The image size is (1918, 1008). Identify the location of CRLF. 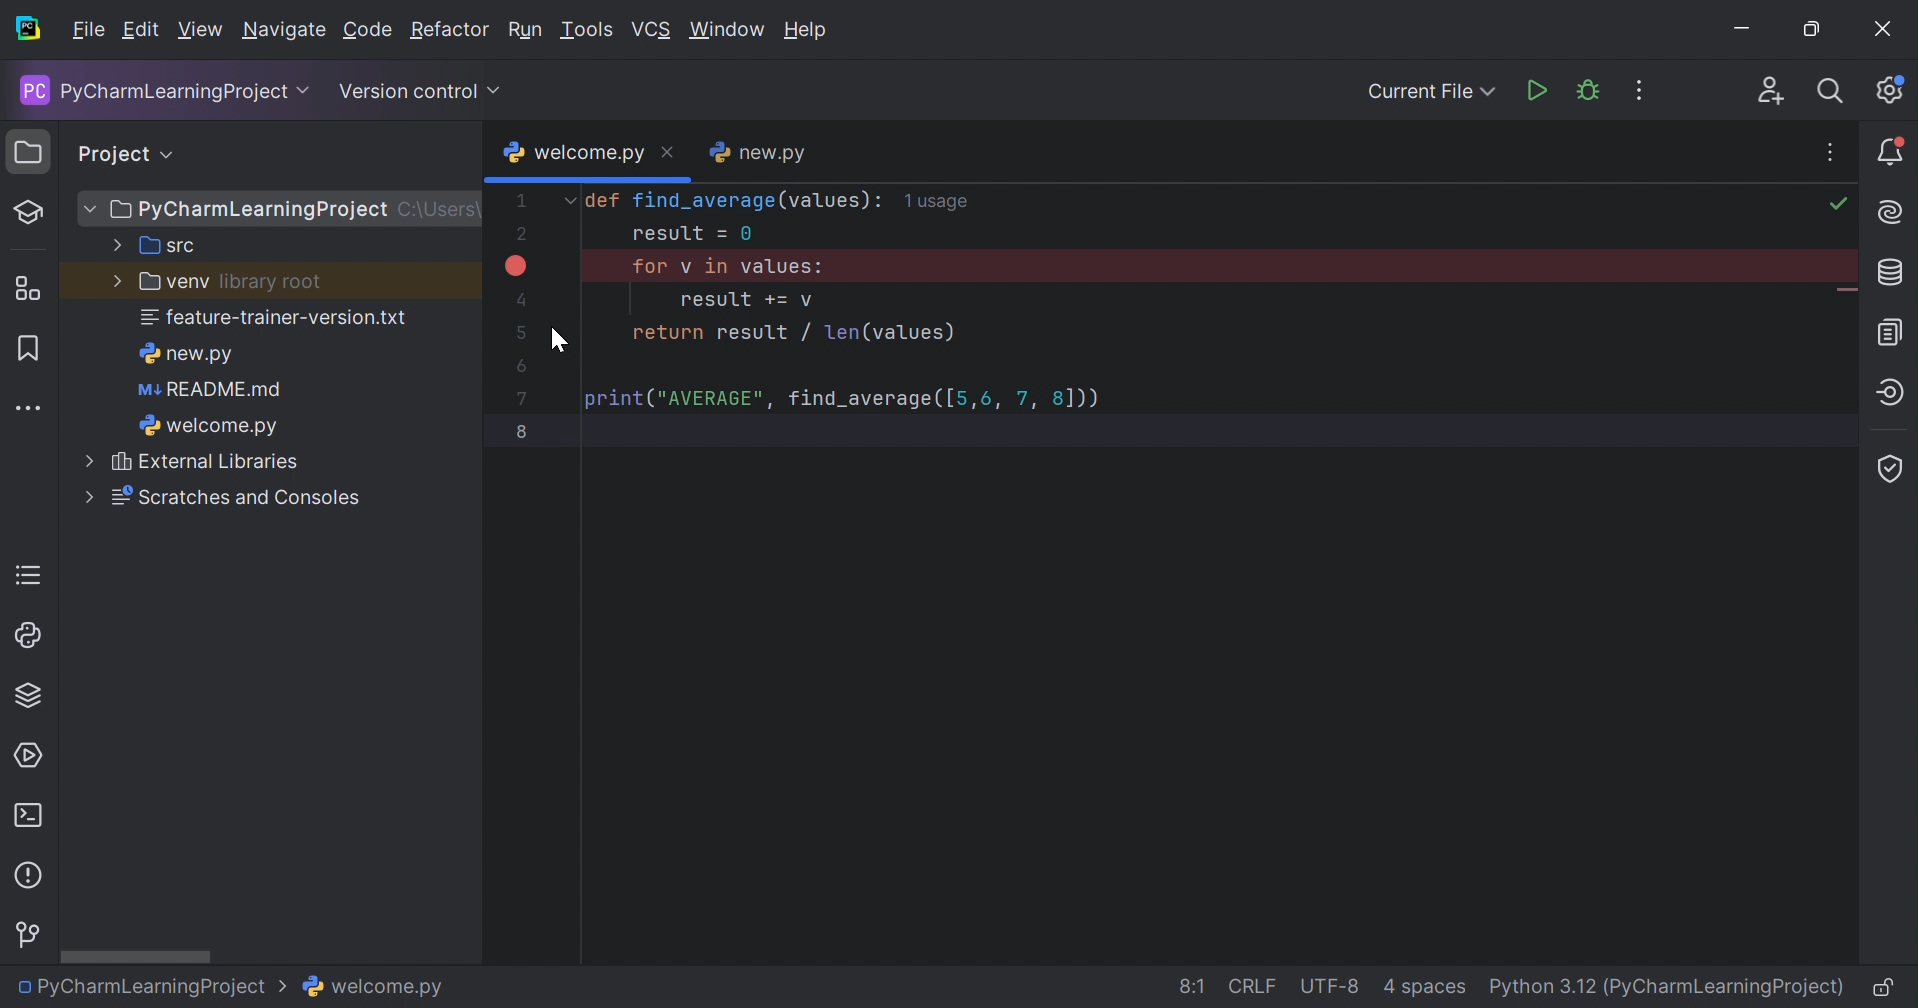
(1253, 983).